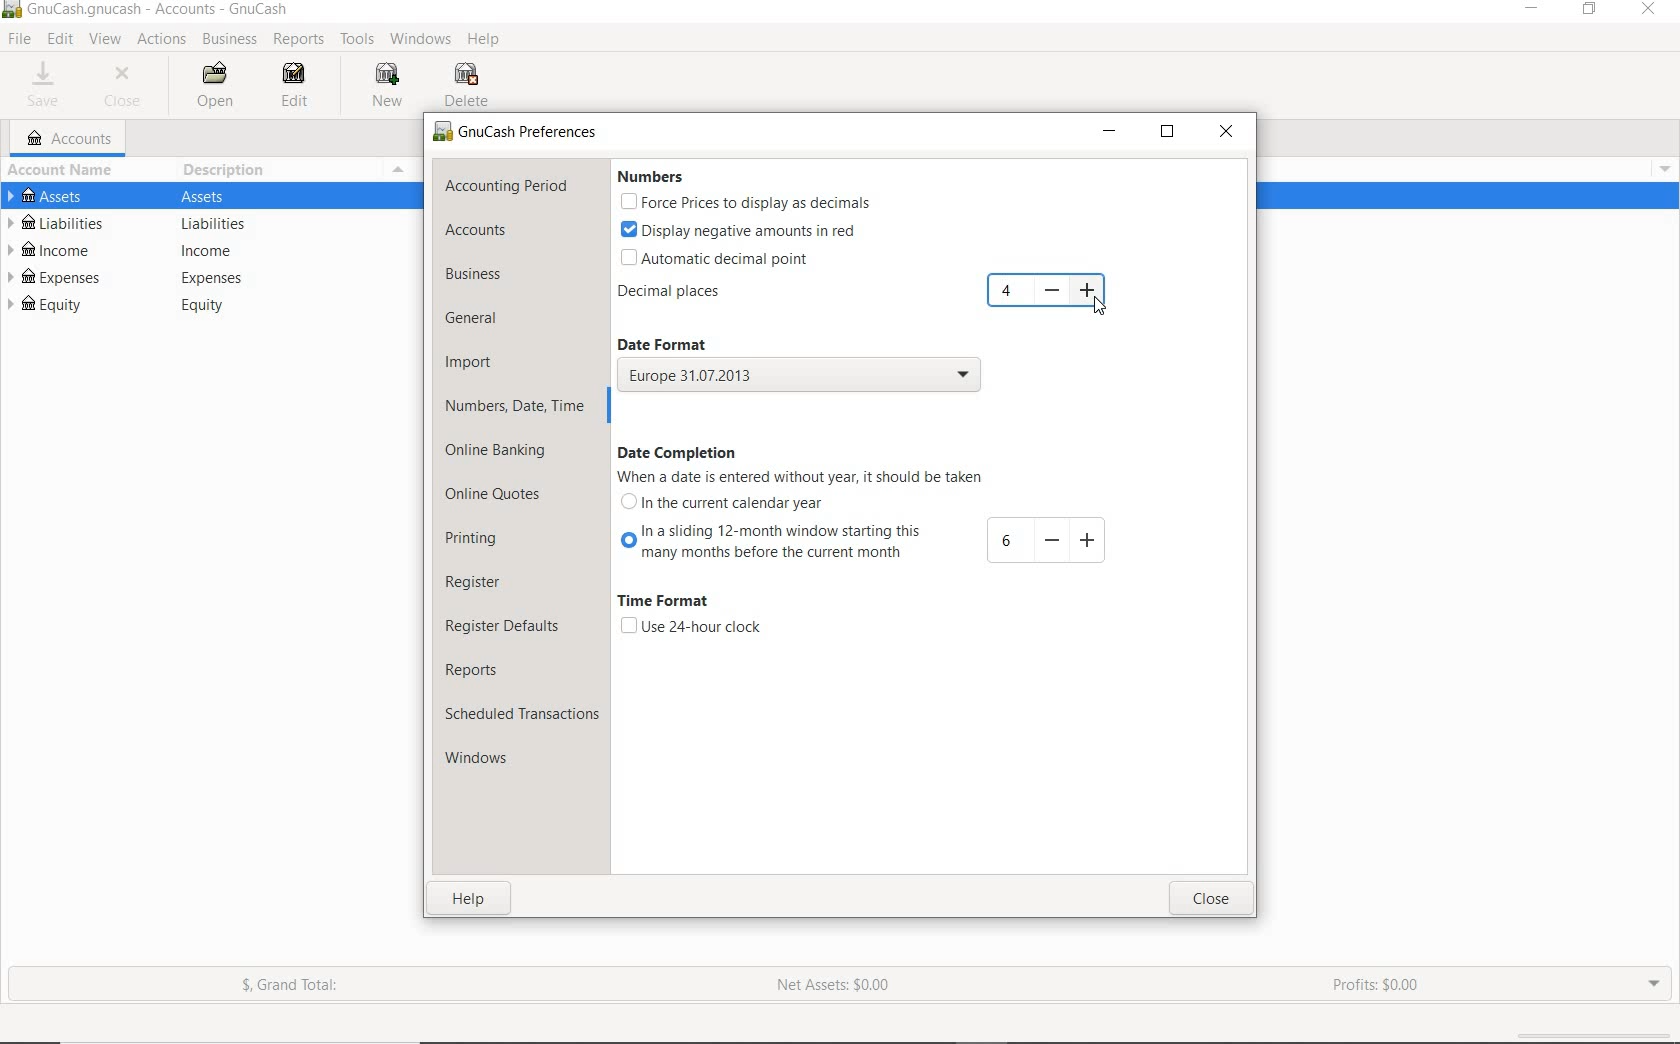 The width and height of the screenshot is (1680, 1044). What do you see at coordinates (49, 85) in the screenshot?
I see `SAVE` at bounding box center [49, 85].